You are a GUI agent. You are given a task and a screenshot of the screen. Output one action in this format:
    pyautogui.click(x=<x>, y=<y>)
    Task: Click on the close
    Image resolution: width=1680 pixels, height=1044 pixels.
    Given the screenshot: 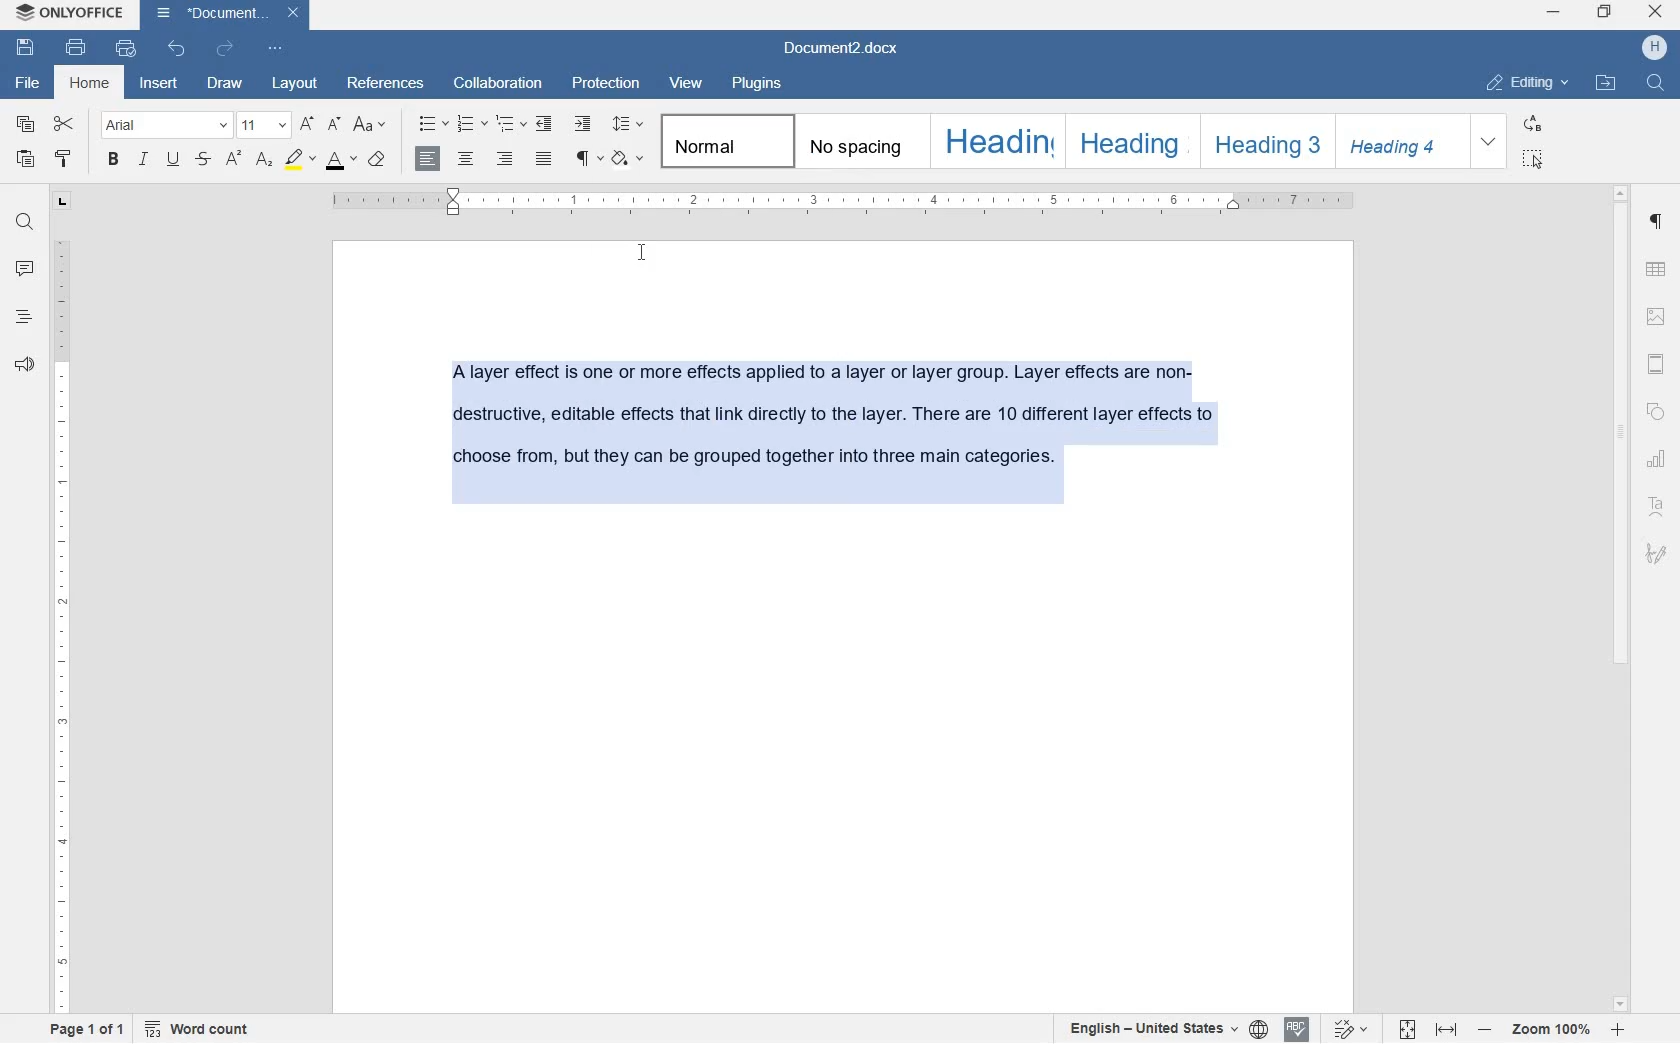 What is the action you would take?
    pyautogui.click(x=1657, y=13)
    